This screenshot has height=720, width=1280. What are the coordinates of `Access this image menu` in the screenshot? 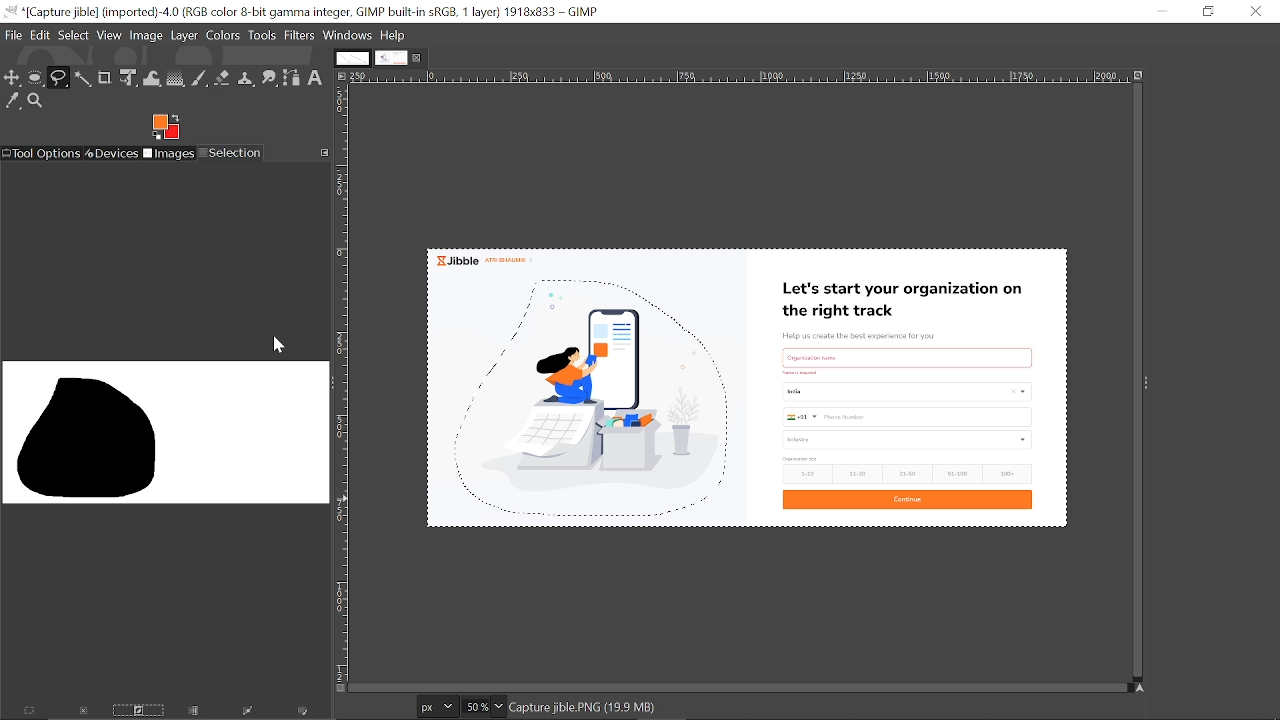 It's located at (342, 76).